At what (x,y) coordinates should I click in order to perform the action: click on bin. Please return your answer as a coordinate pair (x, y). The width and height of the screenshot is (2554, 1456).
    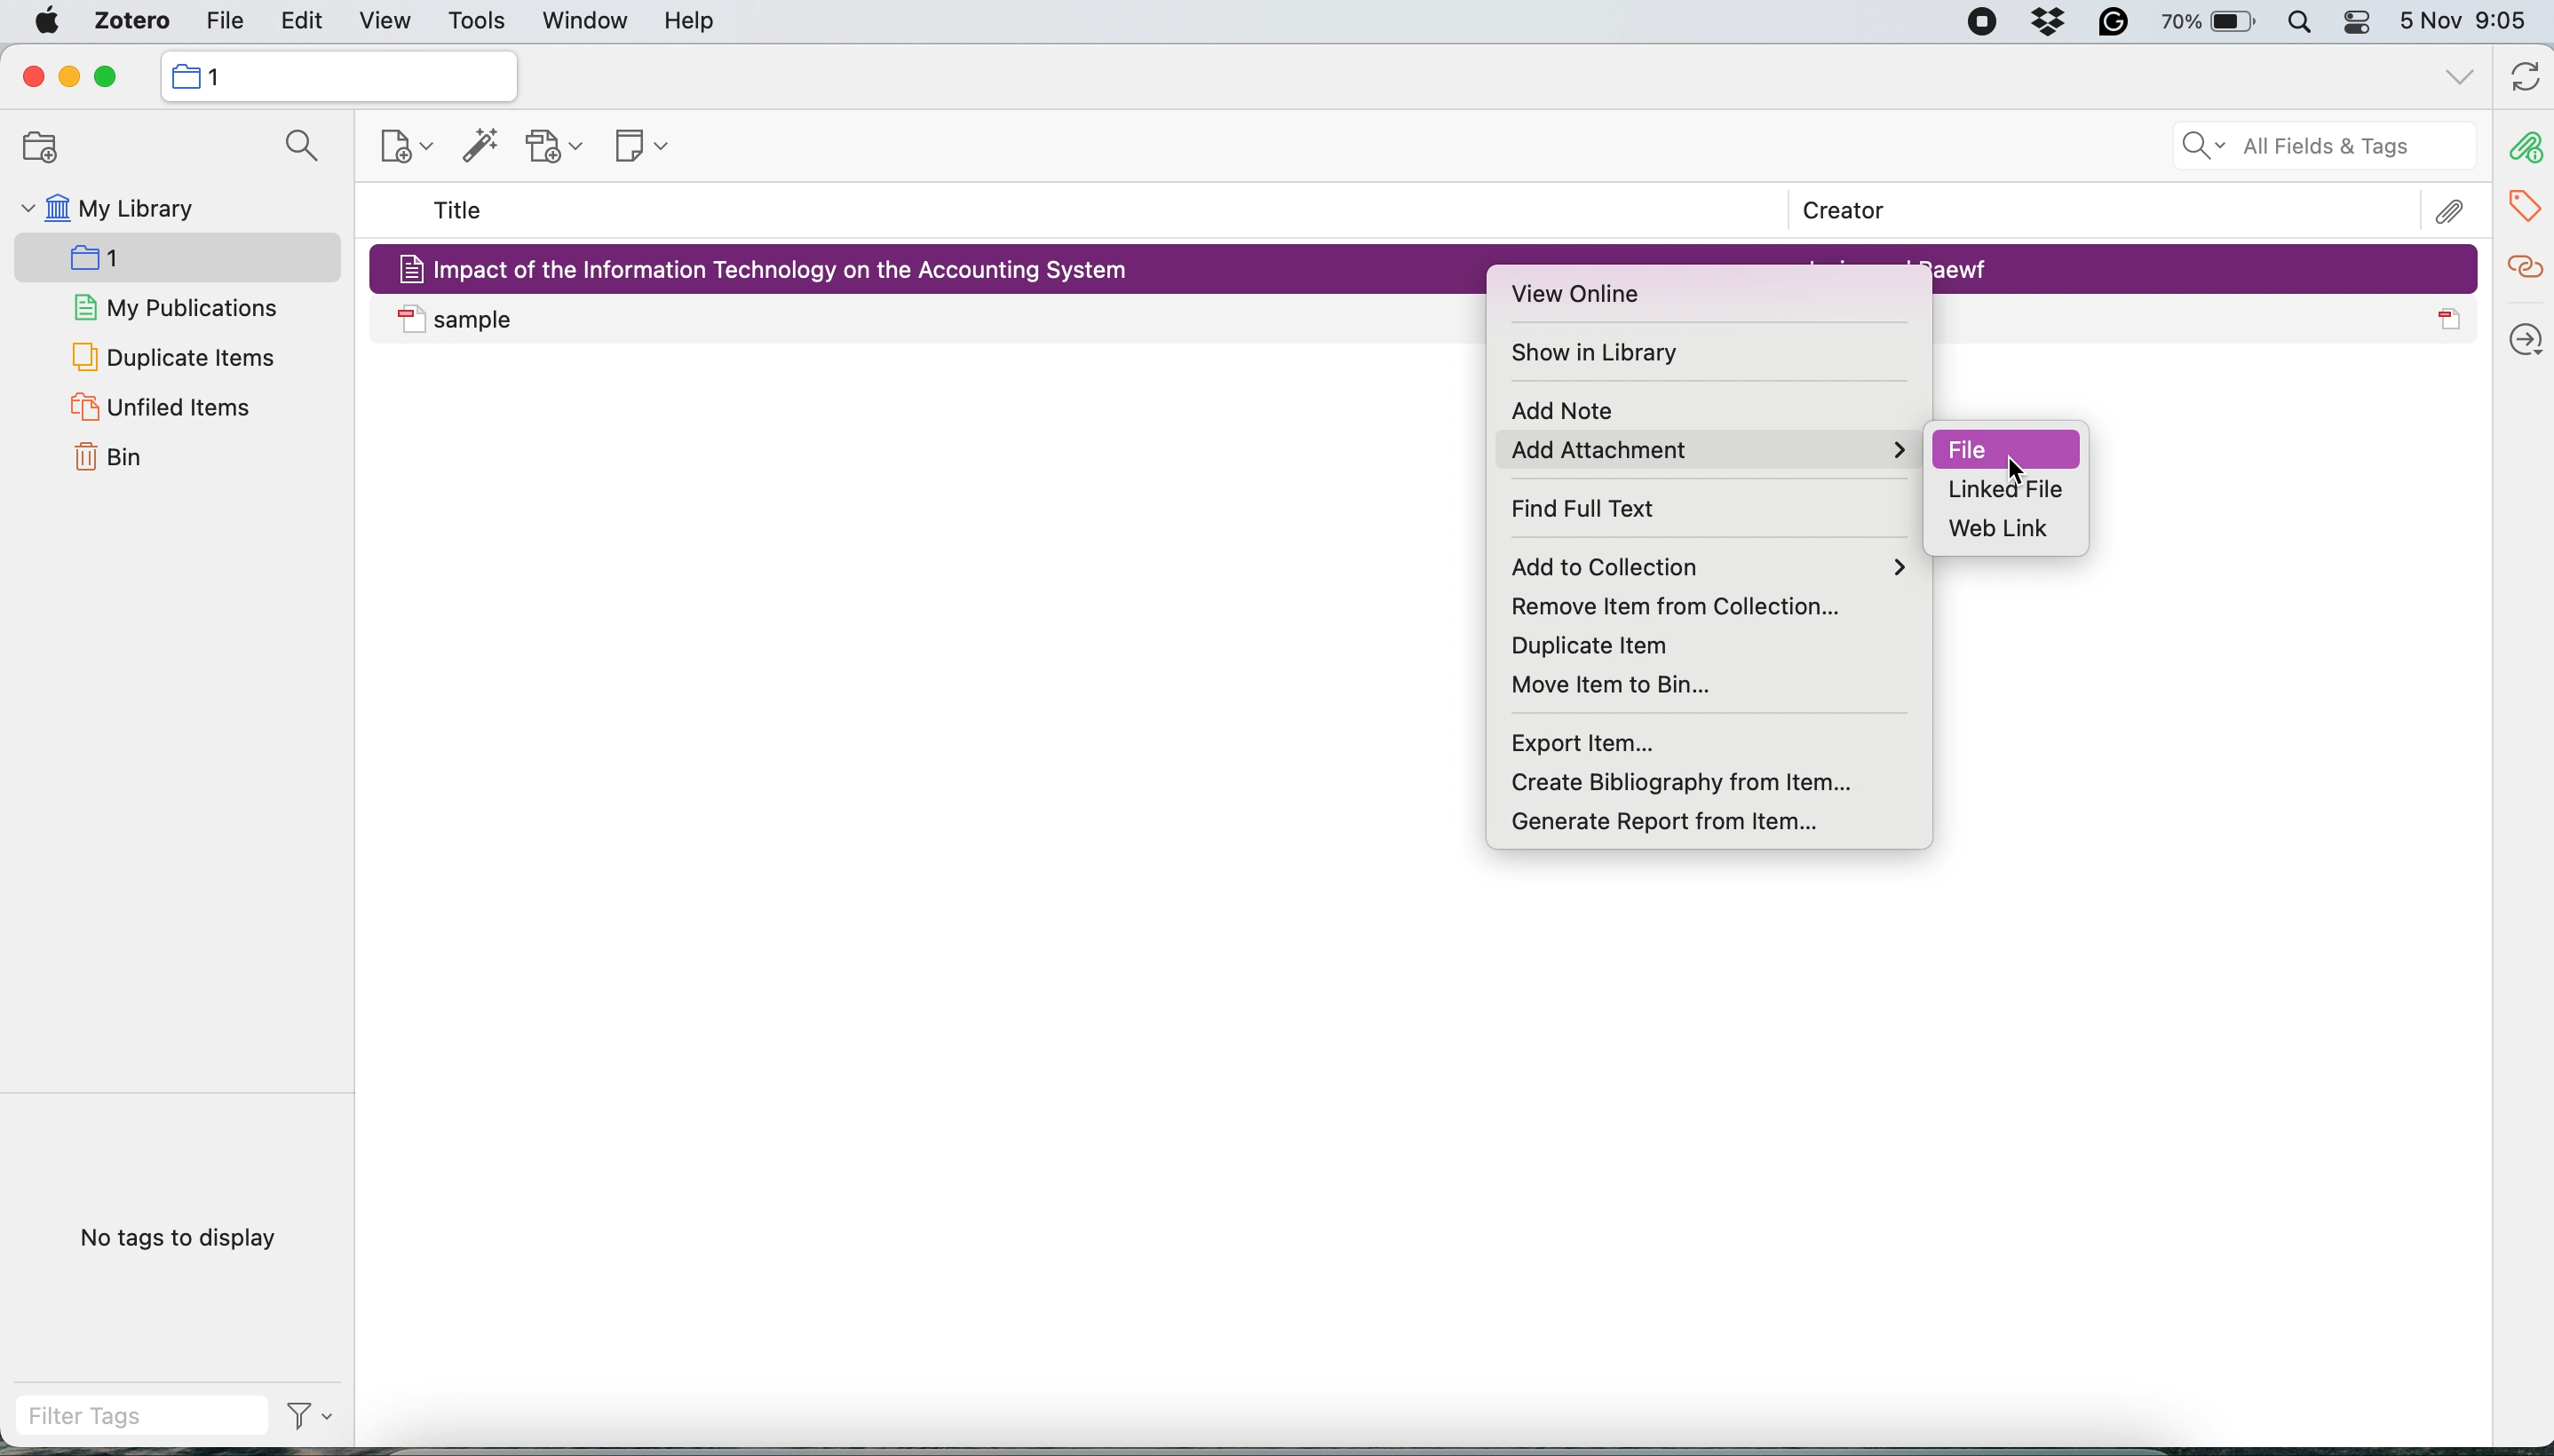
    Looking at the image, I should click on (117, 459).